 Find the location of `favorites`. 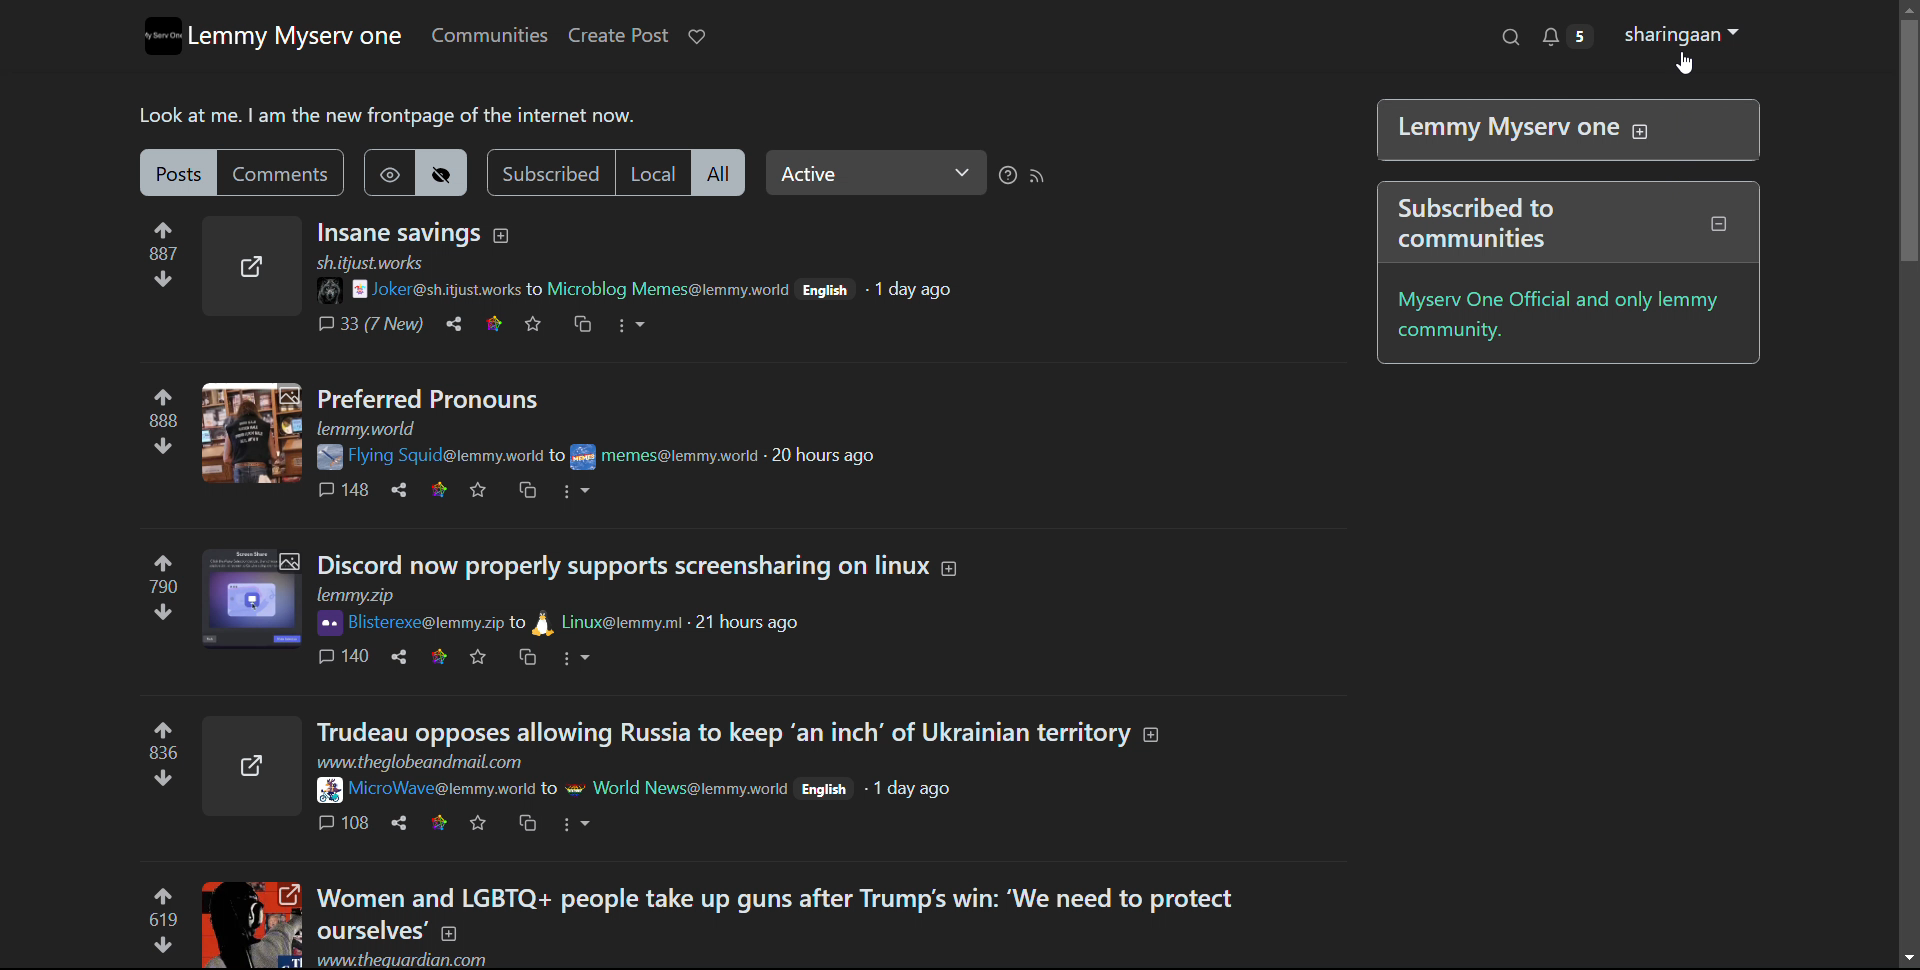

favorites is located at coordinates (533, 324).